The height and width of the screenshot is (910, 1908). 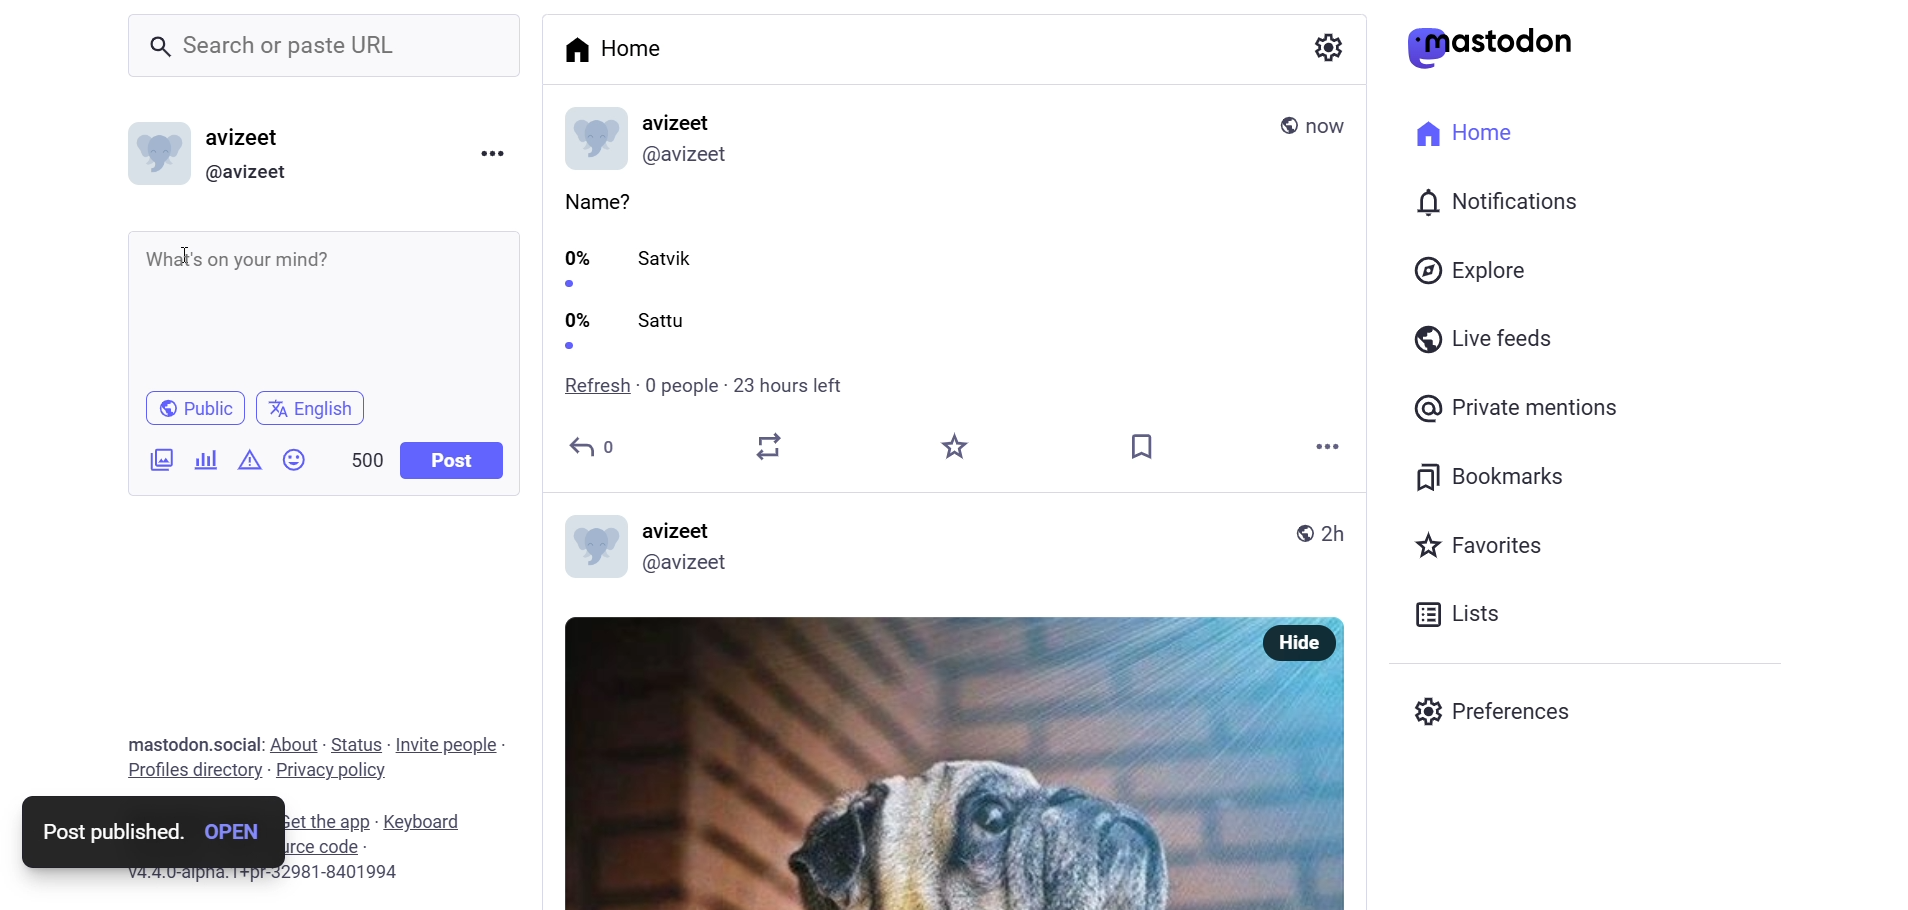 What do you see at coordinates (491, 151) in the screenshot?
I see `more` at bounding box center [491, 151].